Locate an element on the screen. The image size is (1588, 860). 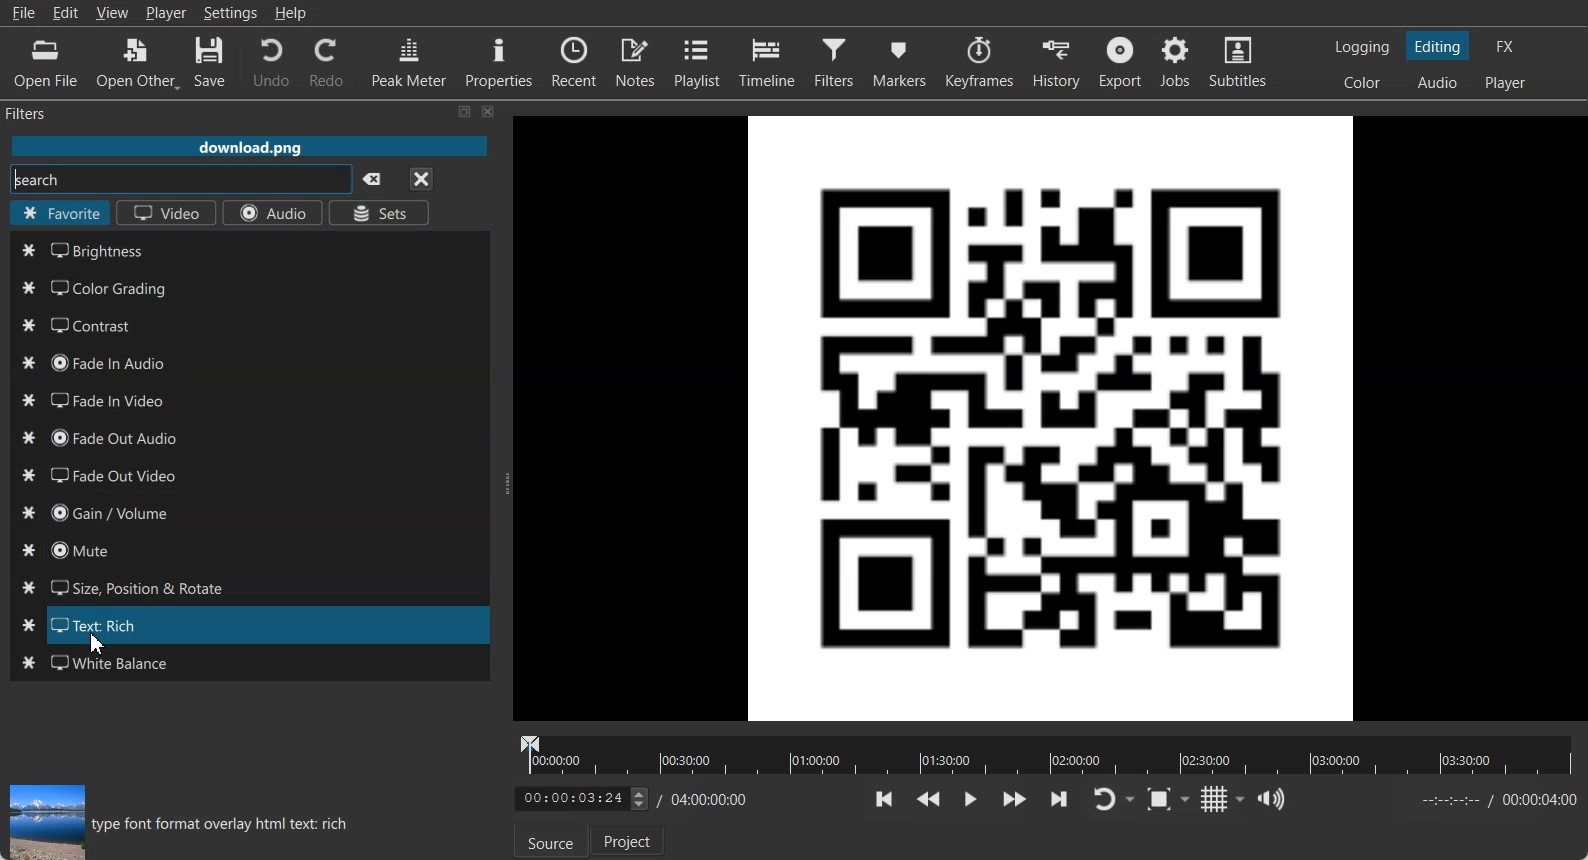
Window adjuster is located at coordinates (504, 484).